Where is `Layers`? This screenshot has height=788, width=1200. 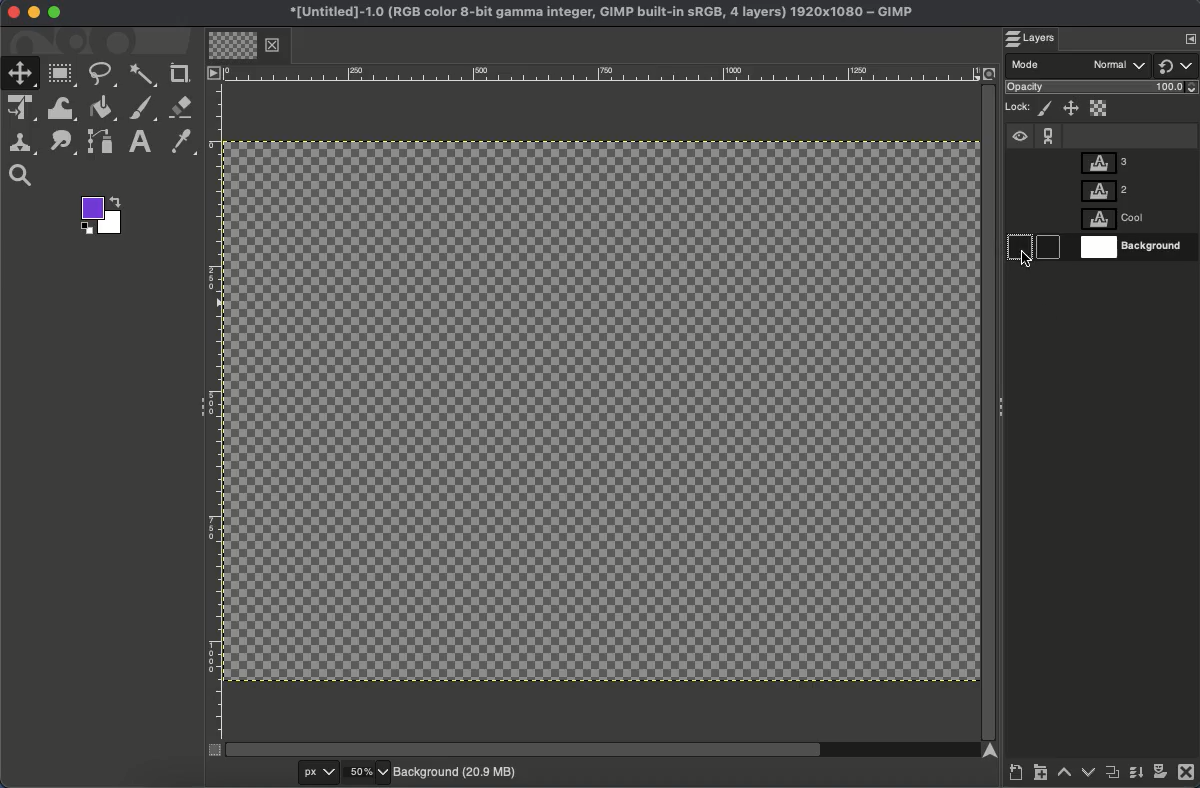
Layers is located at coordinates (1133, 205).